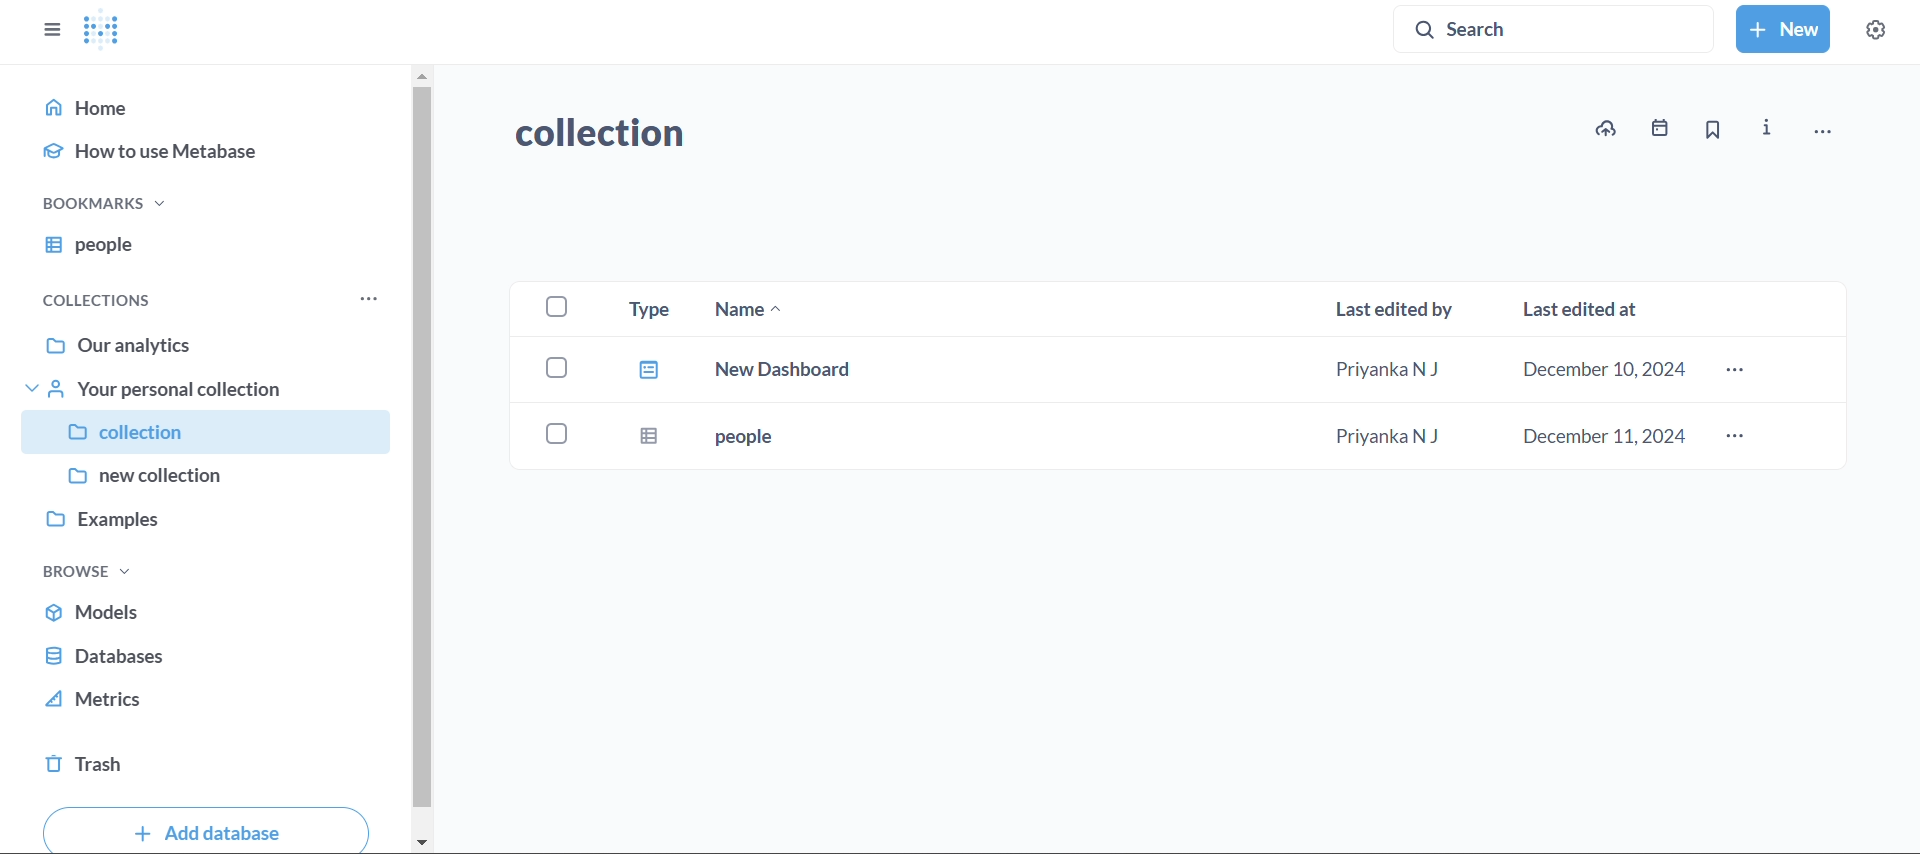  I want to click on search, so click(1551, 30).